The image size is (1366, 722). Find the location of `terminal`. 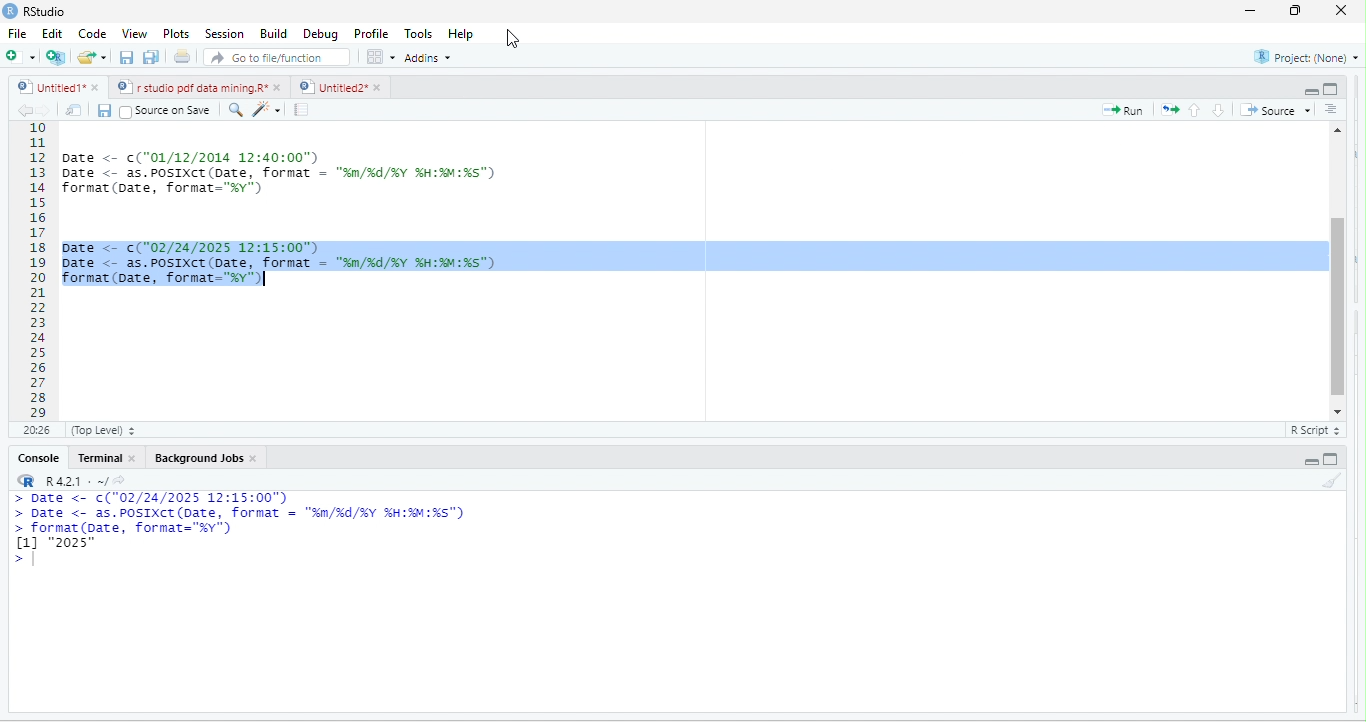

terminal is located at coordinates (101, 460).